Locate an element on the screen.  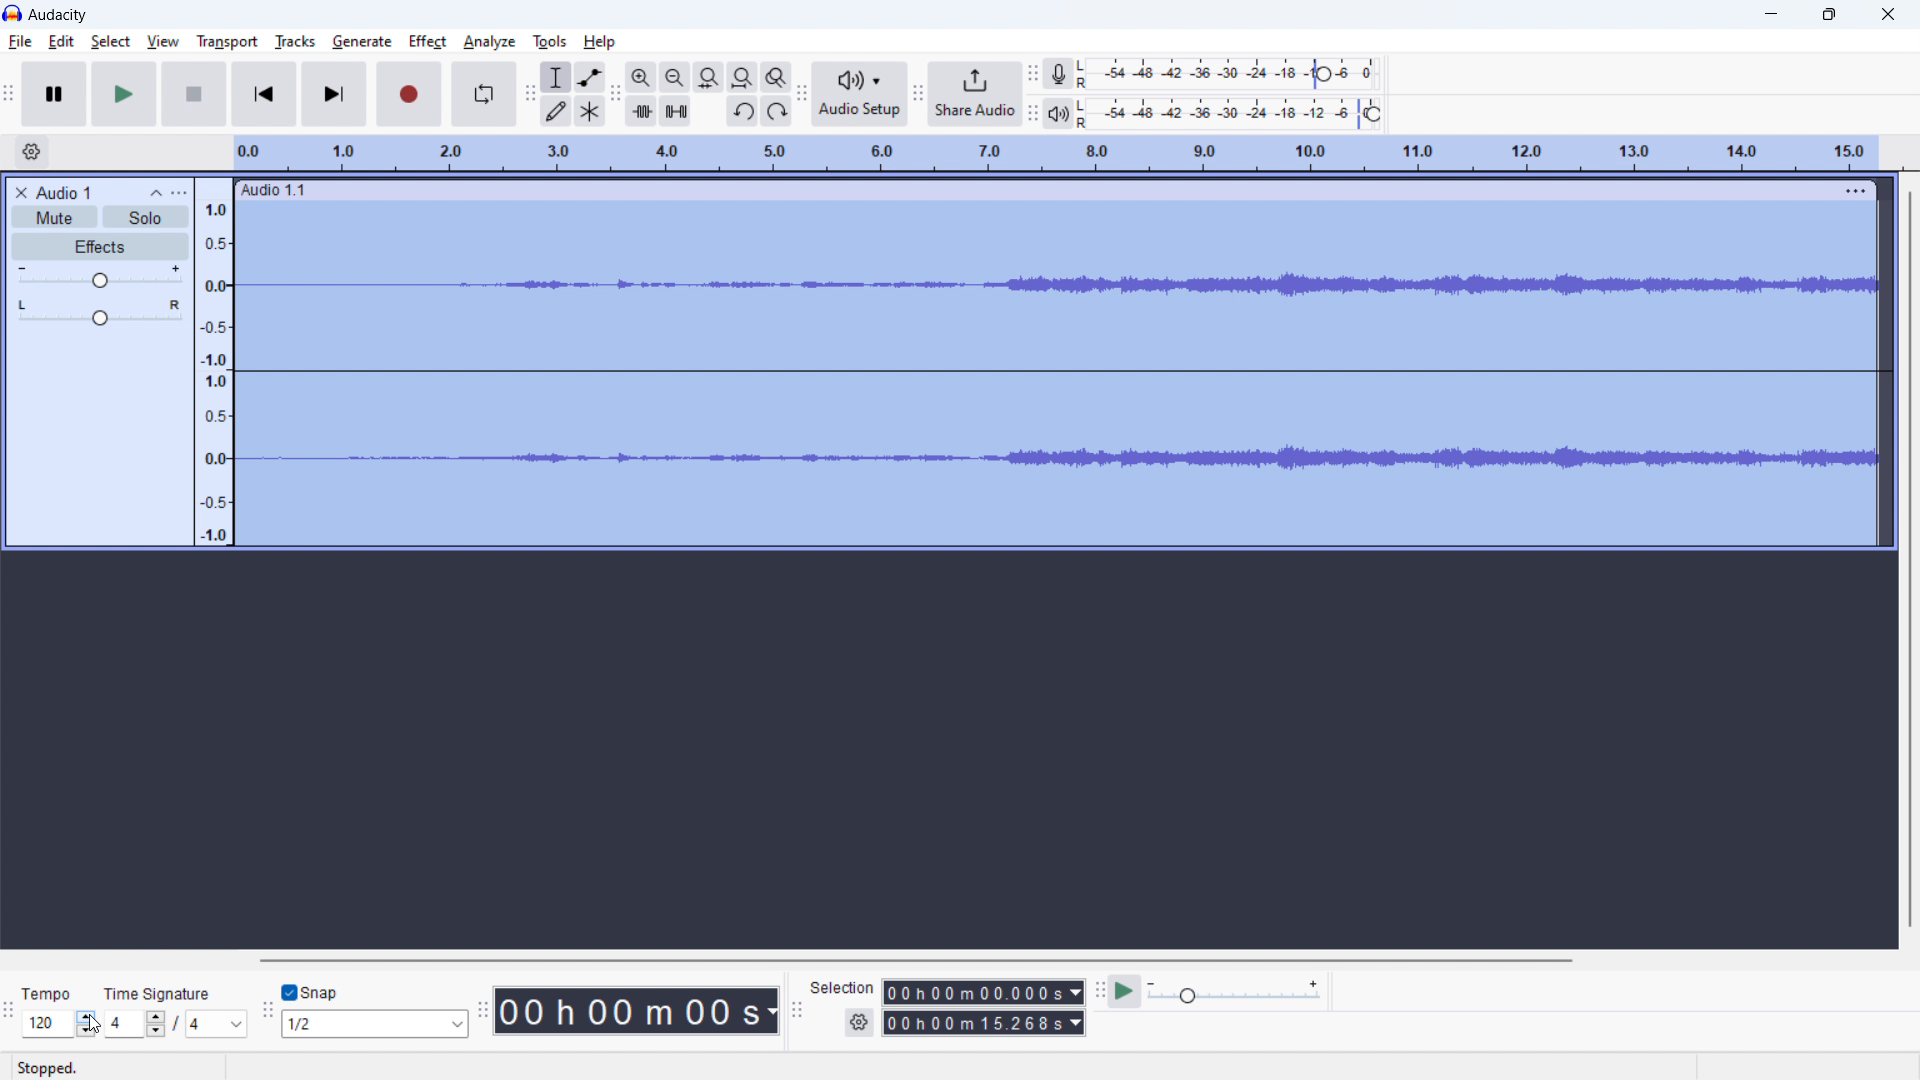
record is located at coordinates (409, 94).